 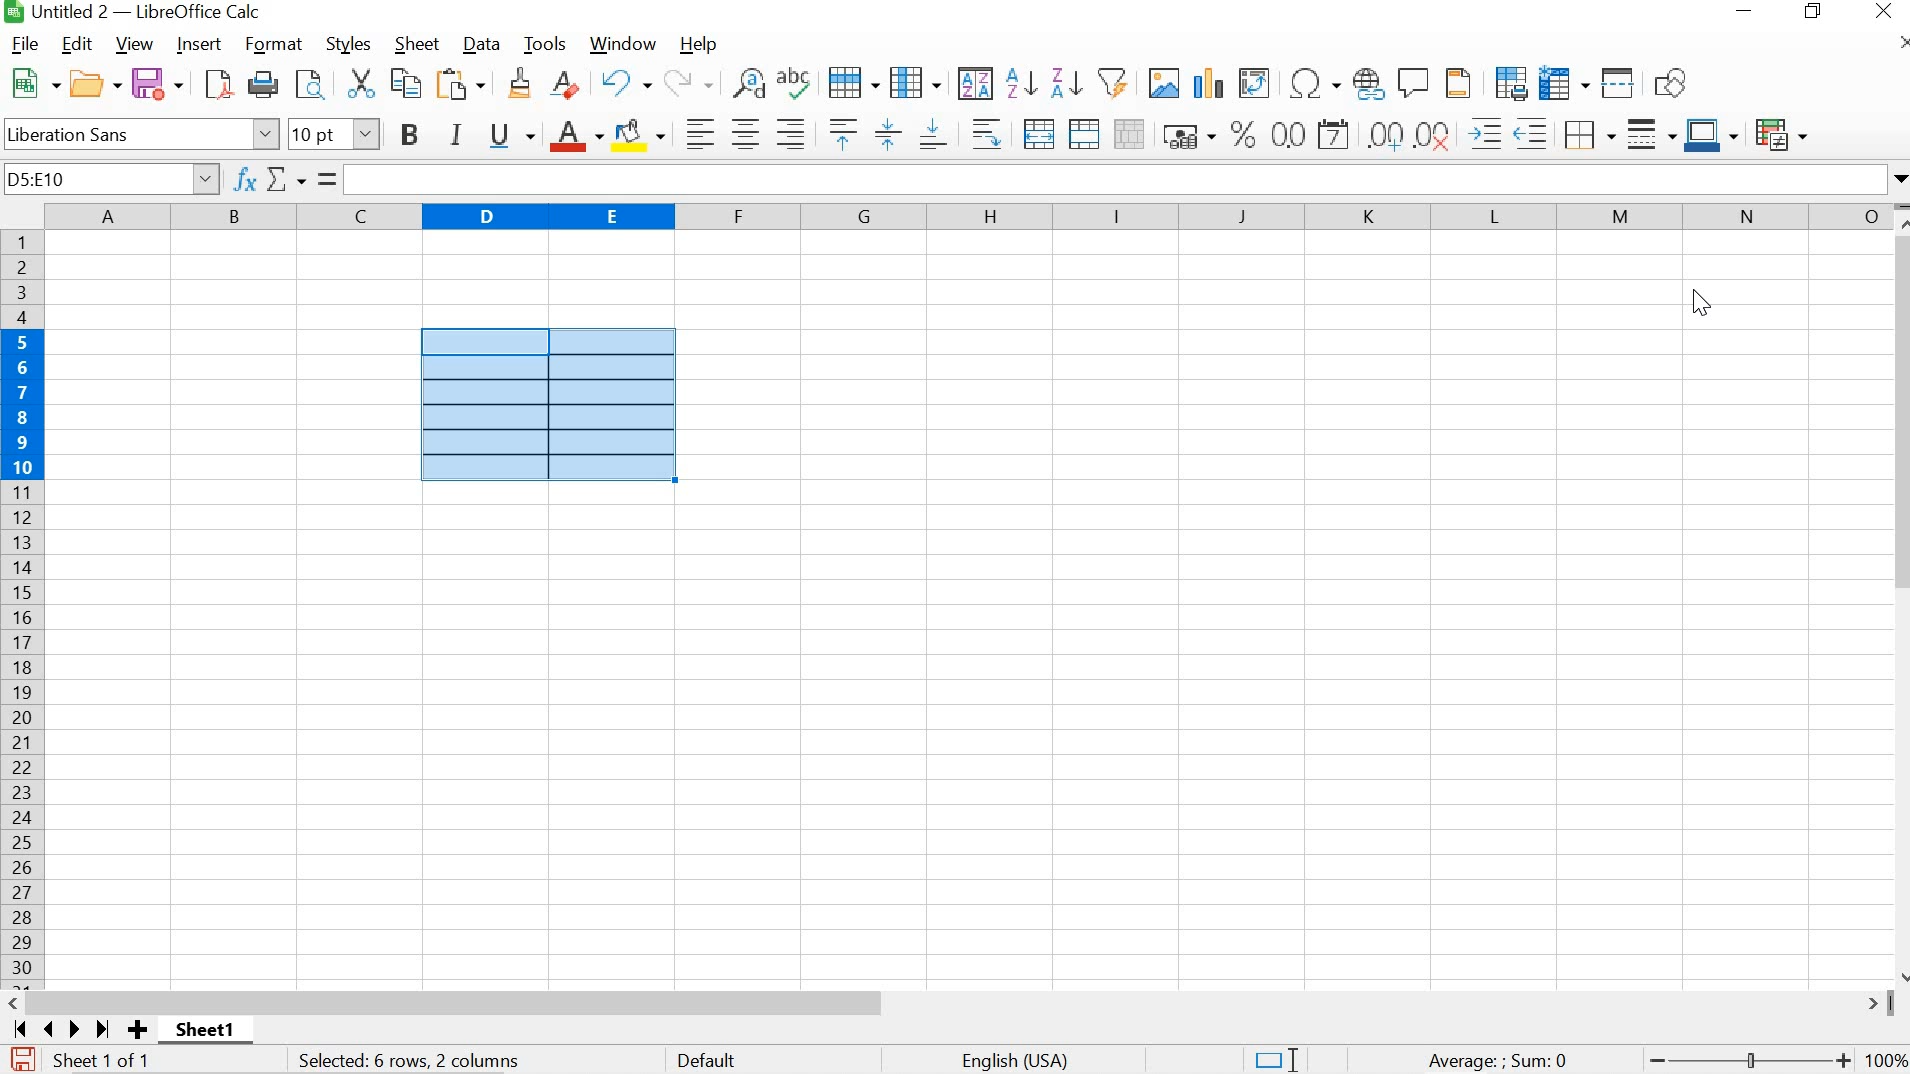 What do you see at coordinates (21, 610) in the screenshot?
I see `rows` at bounding box center [21, 610].